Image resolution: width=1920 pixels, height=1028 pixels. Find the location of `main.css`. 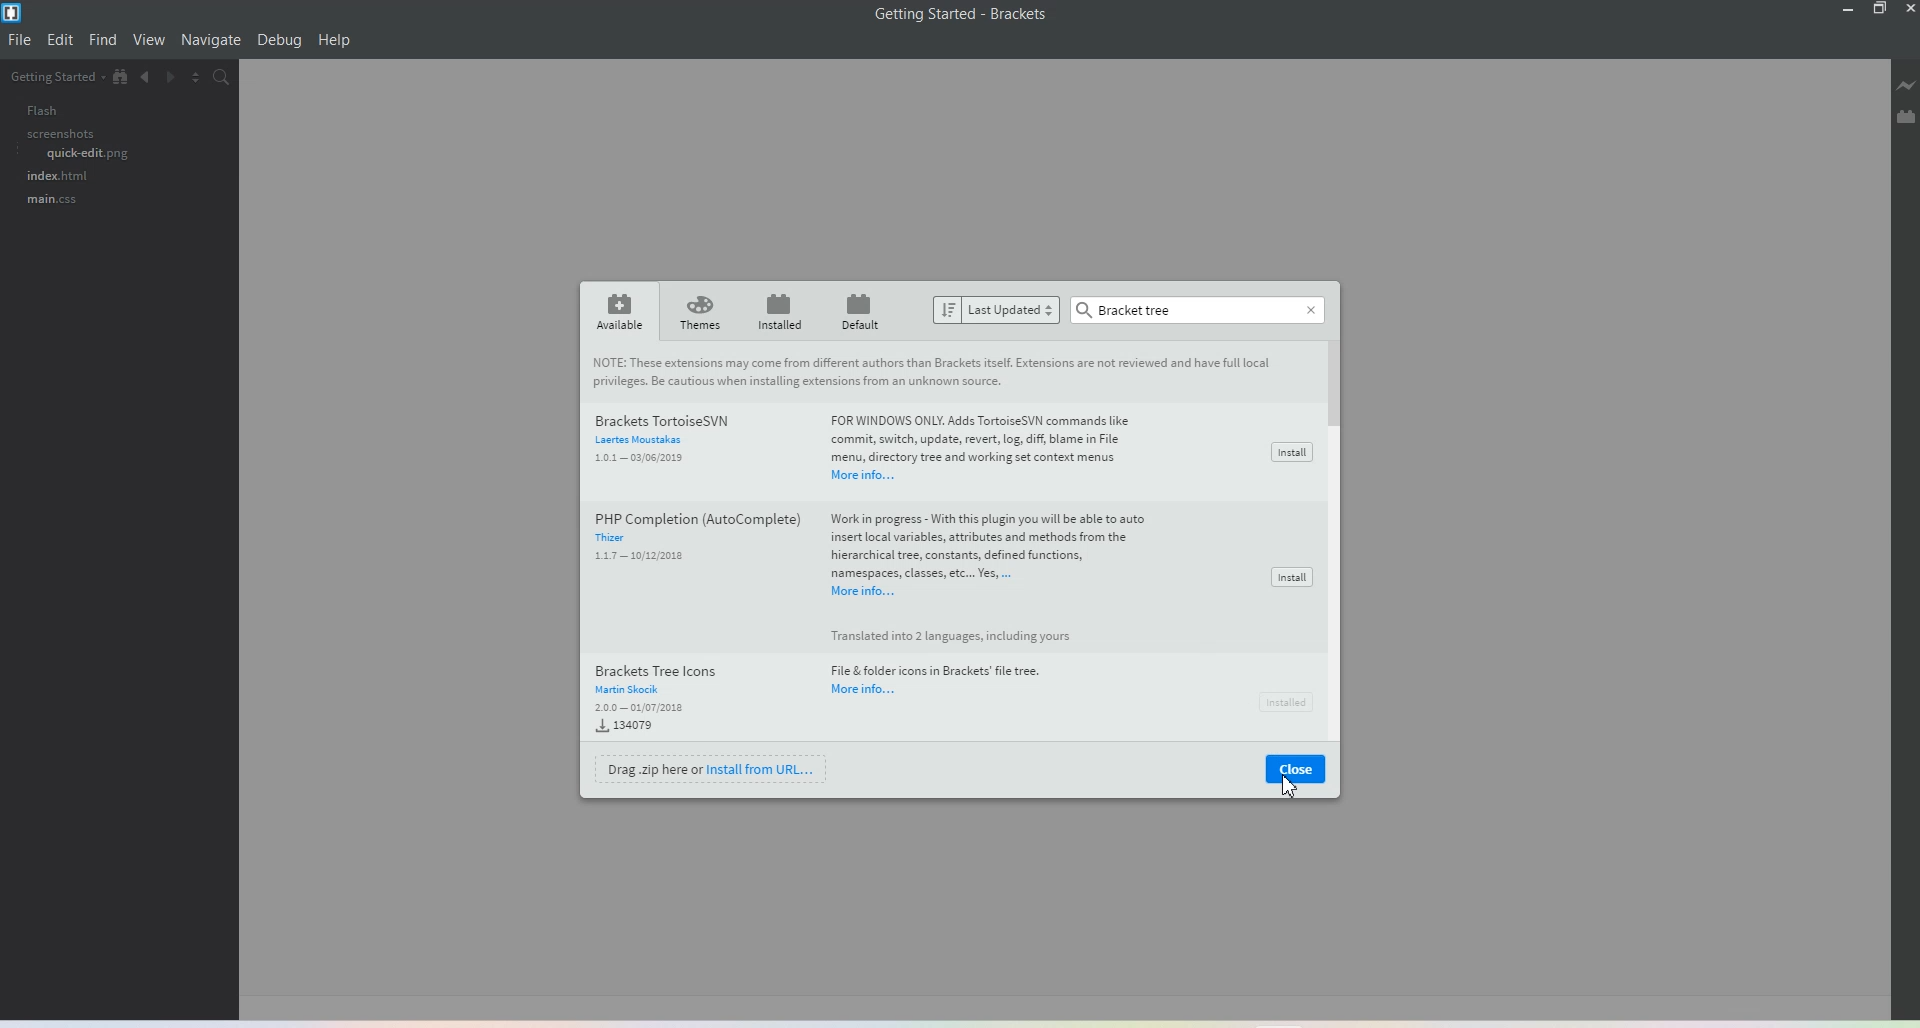

main.css is located at coordinates (45, 203).